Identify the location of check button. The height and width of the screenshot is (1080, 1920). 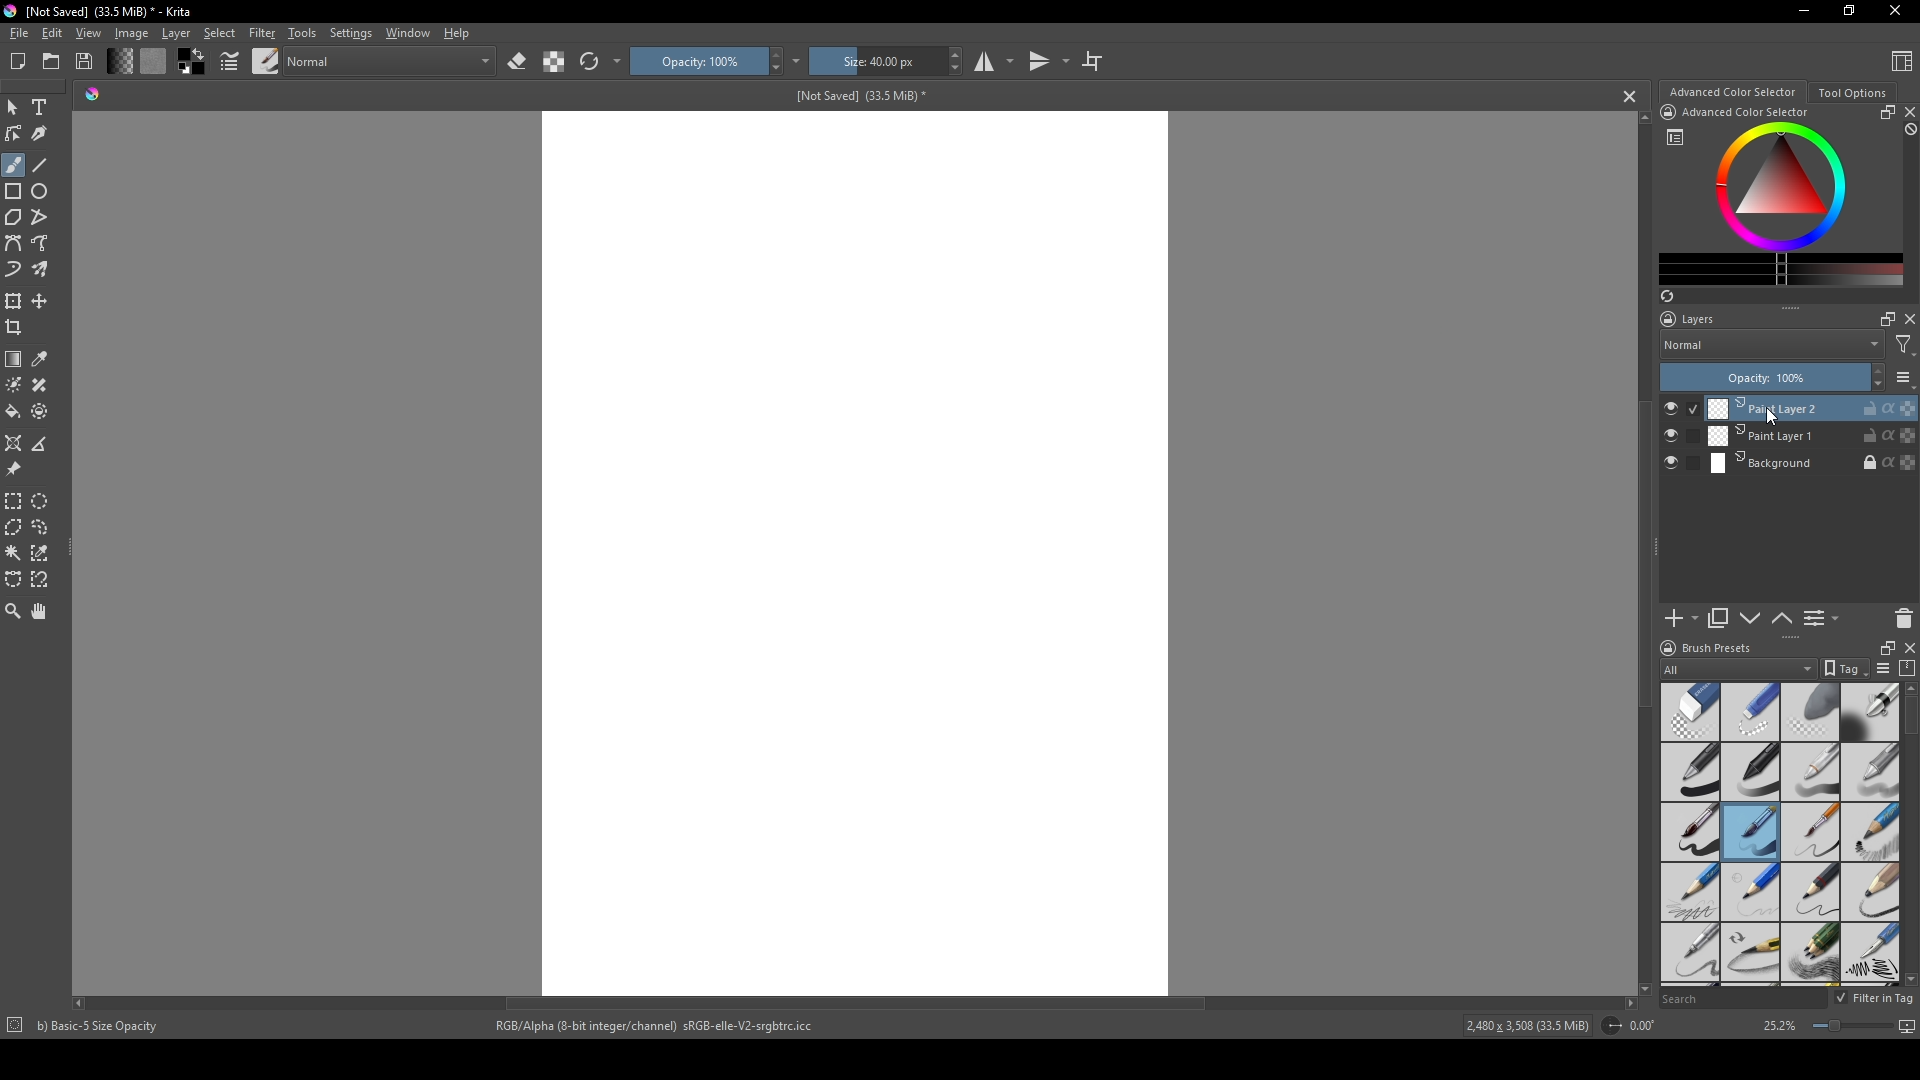
(1681, 436).